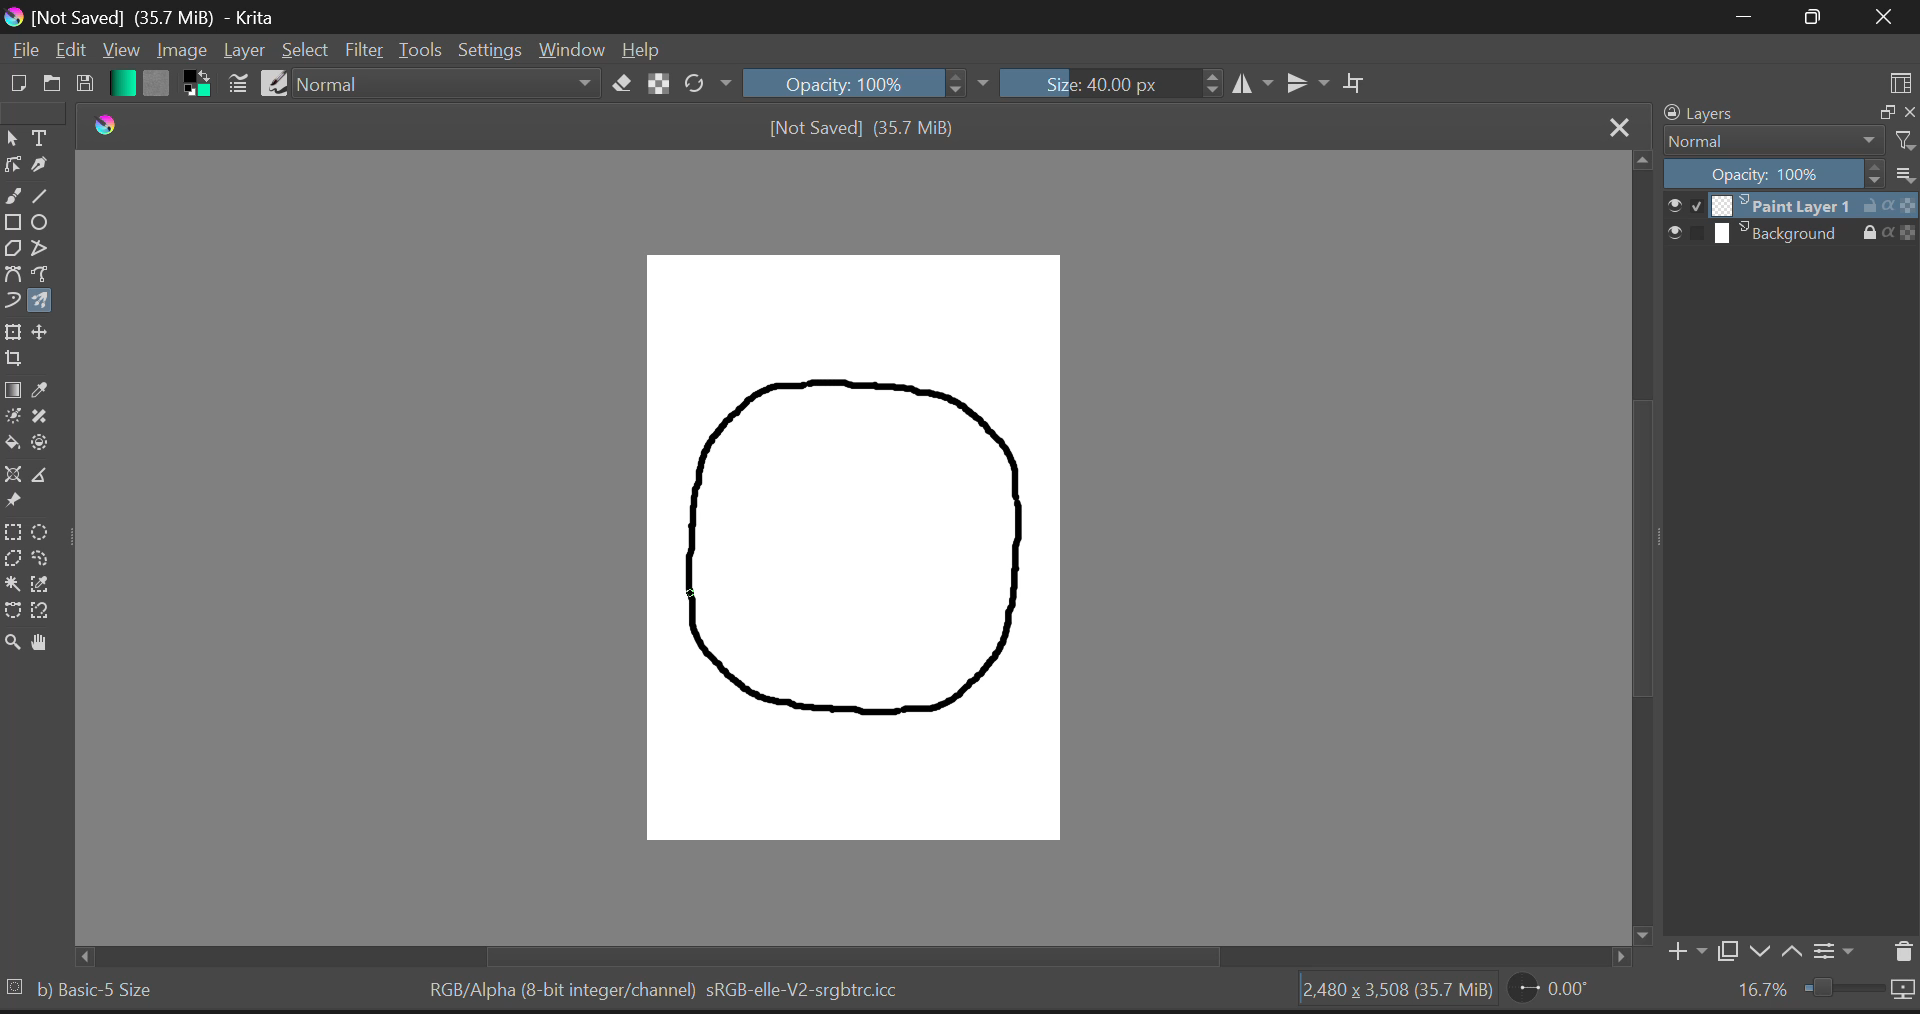 Image resolution: width=1920 pixels, height=1014 pixels. I want to click on Continuous Selection, so click(14, 585).